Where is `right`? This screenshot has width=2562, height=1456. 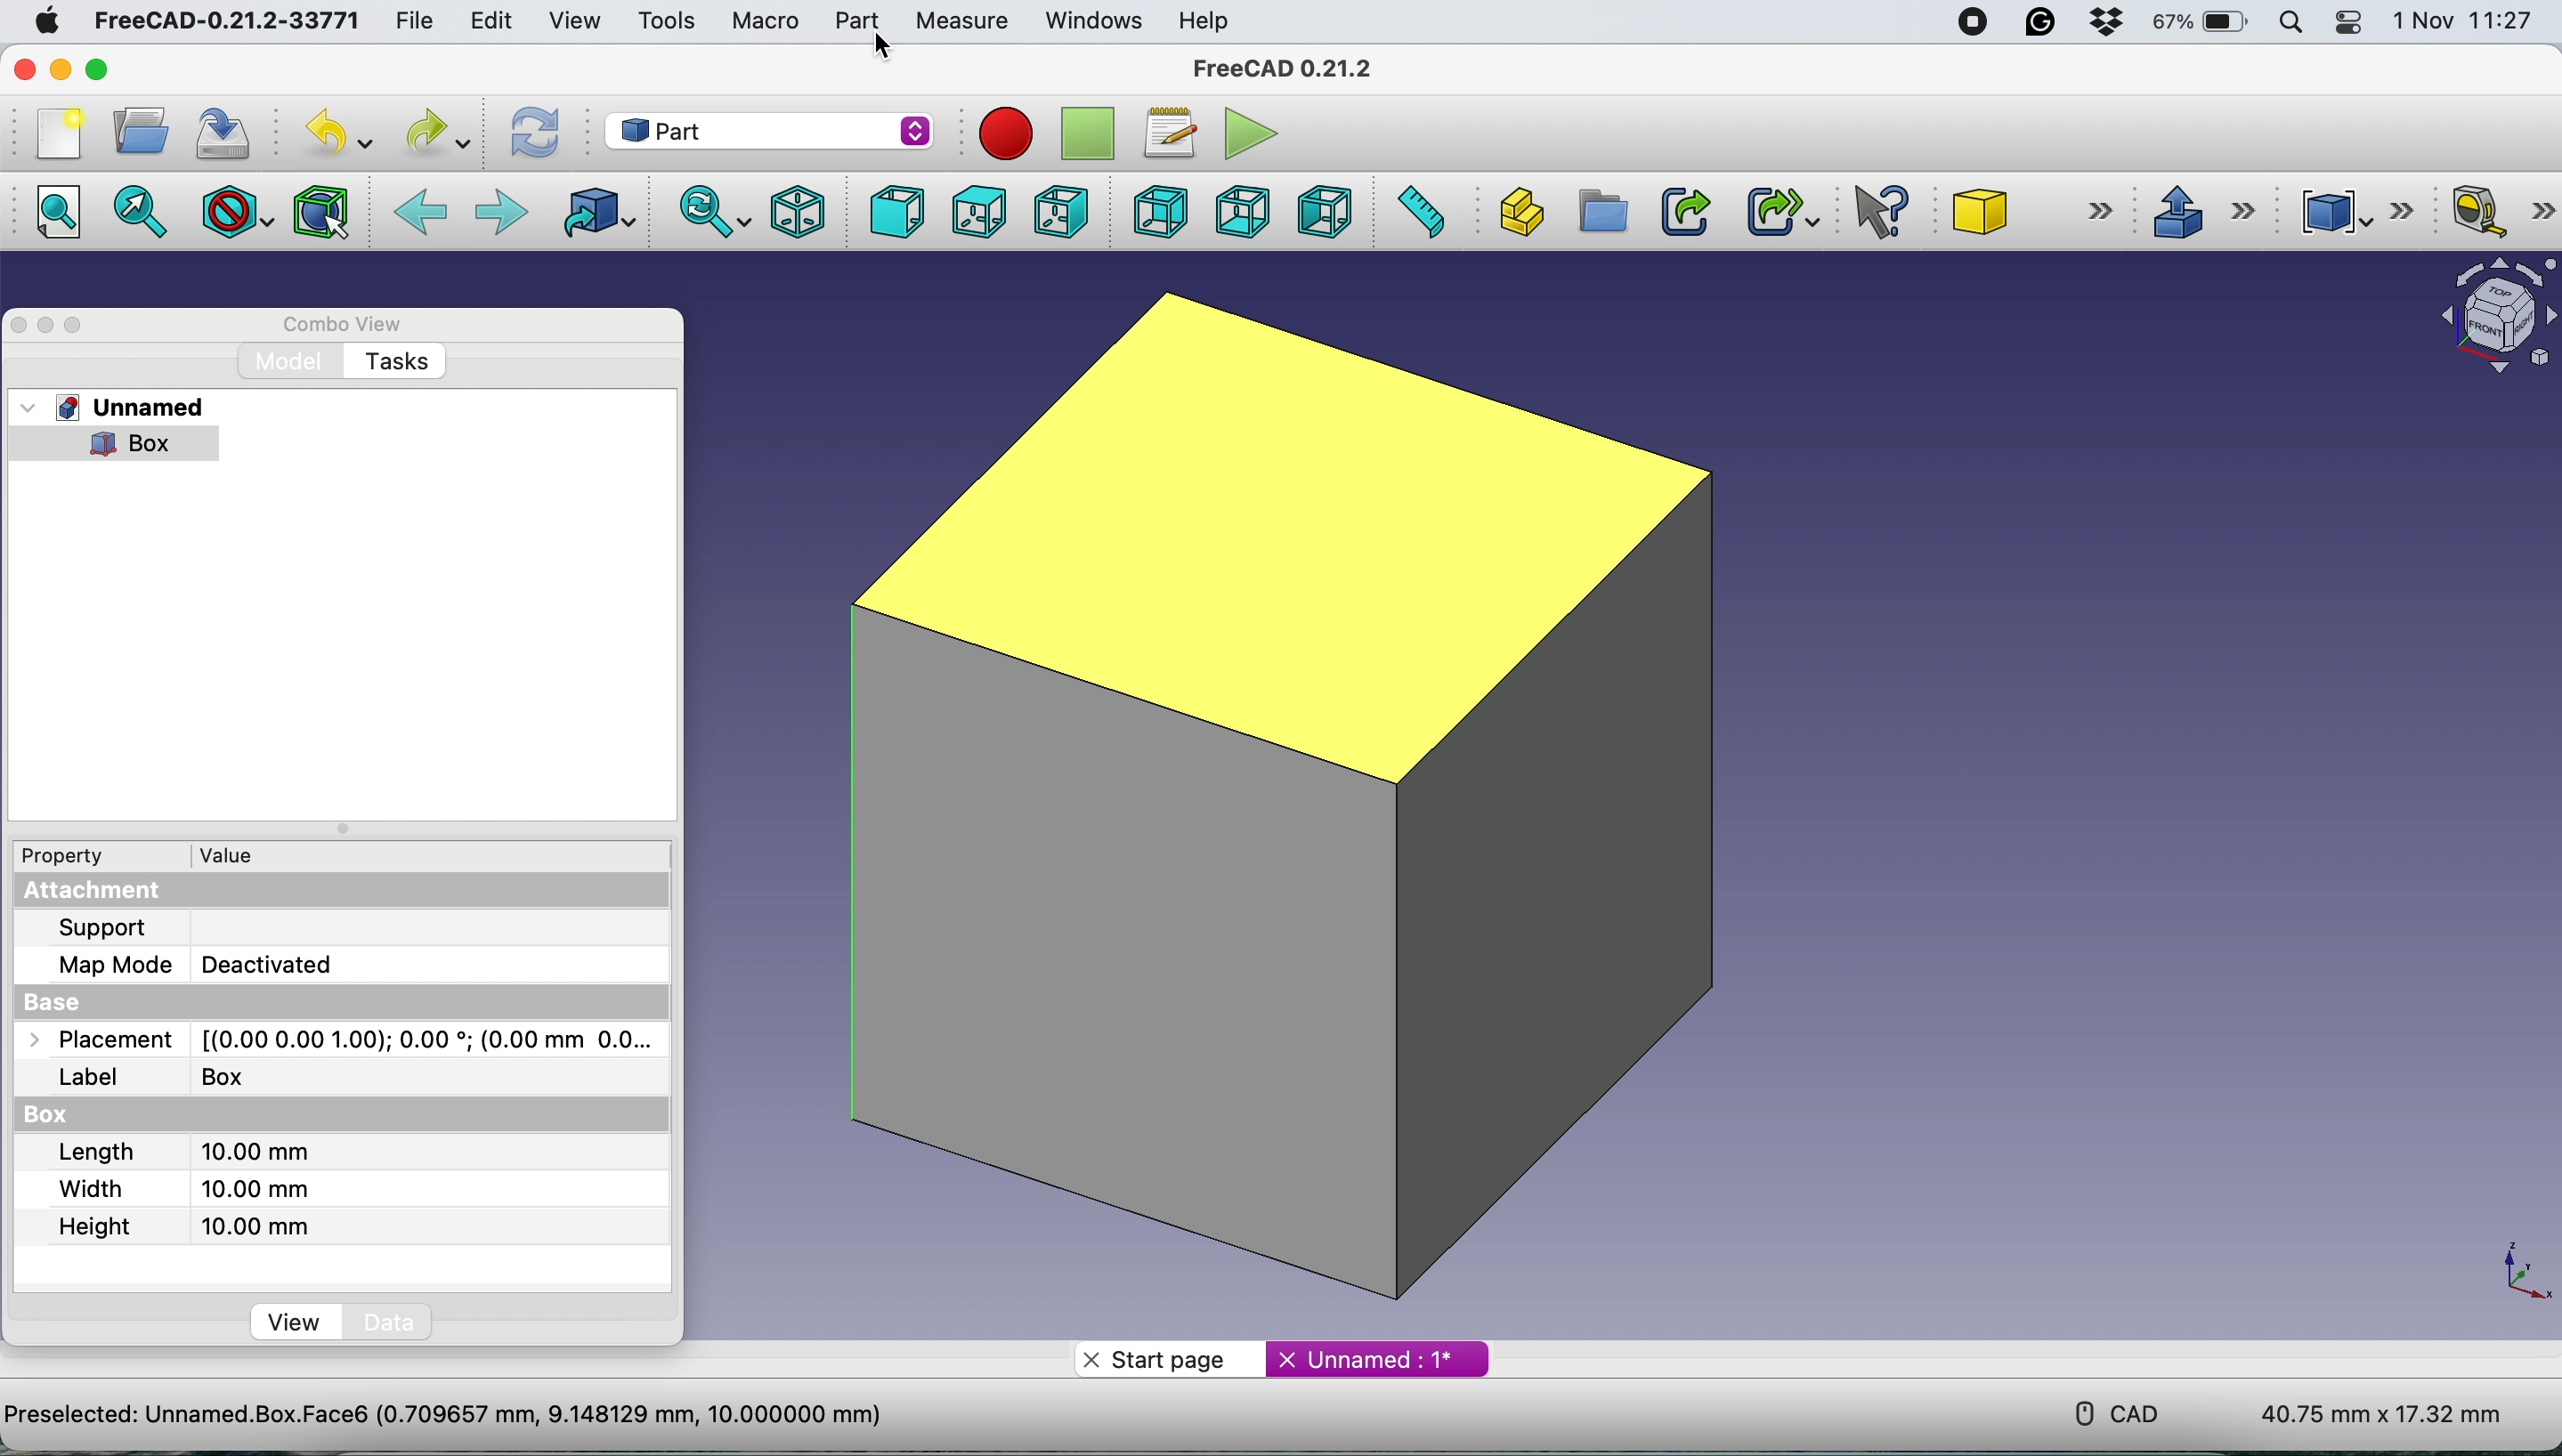 right is located at coordinates (1069, 210).